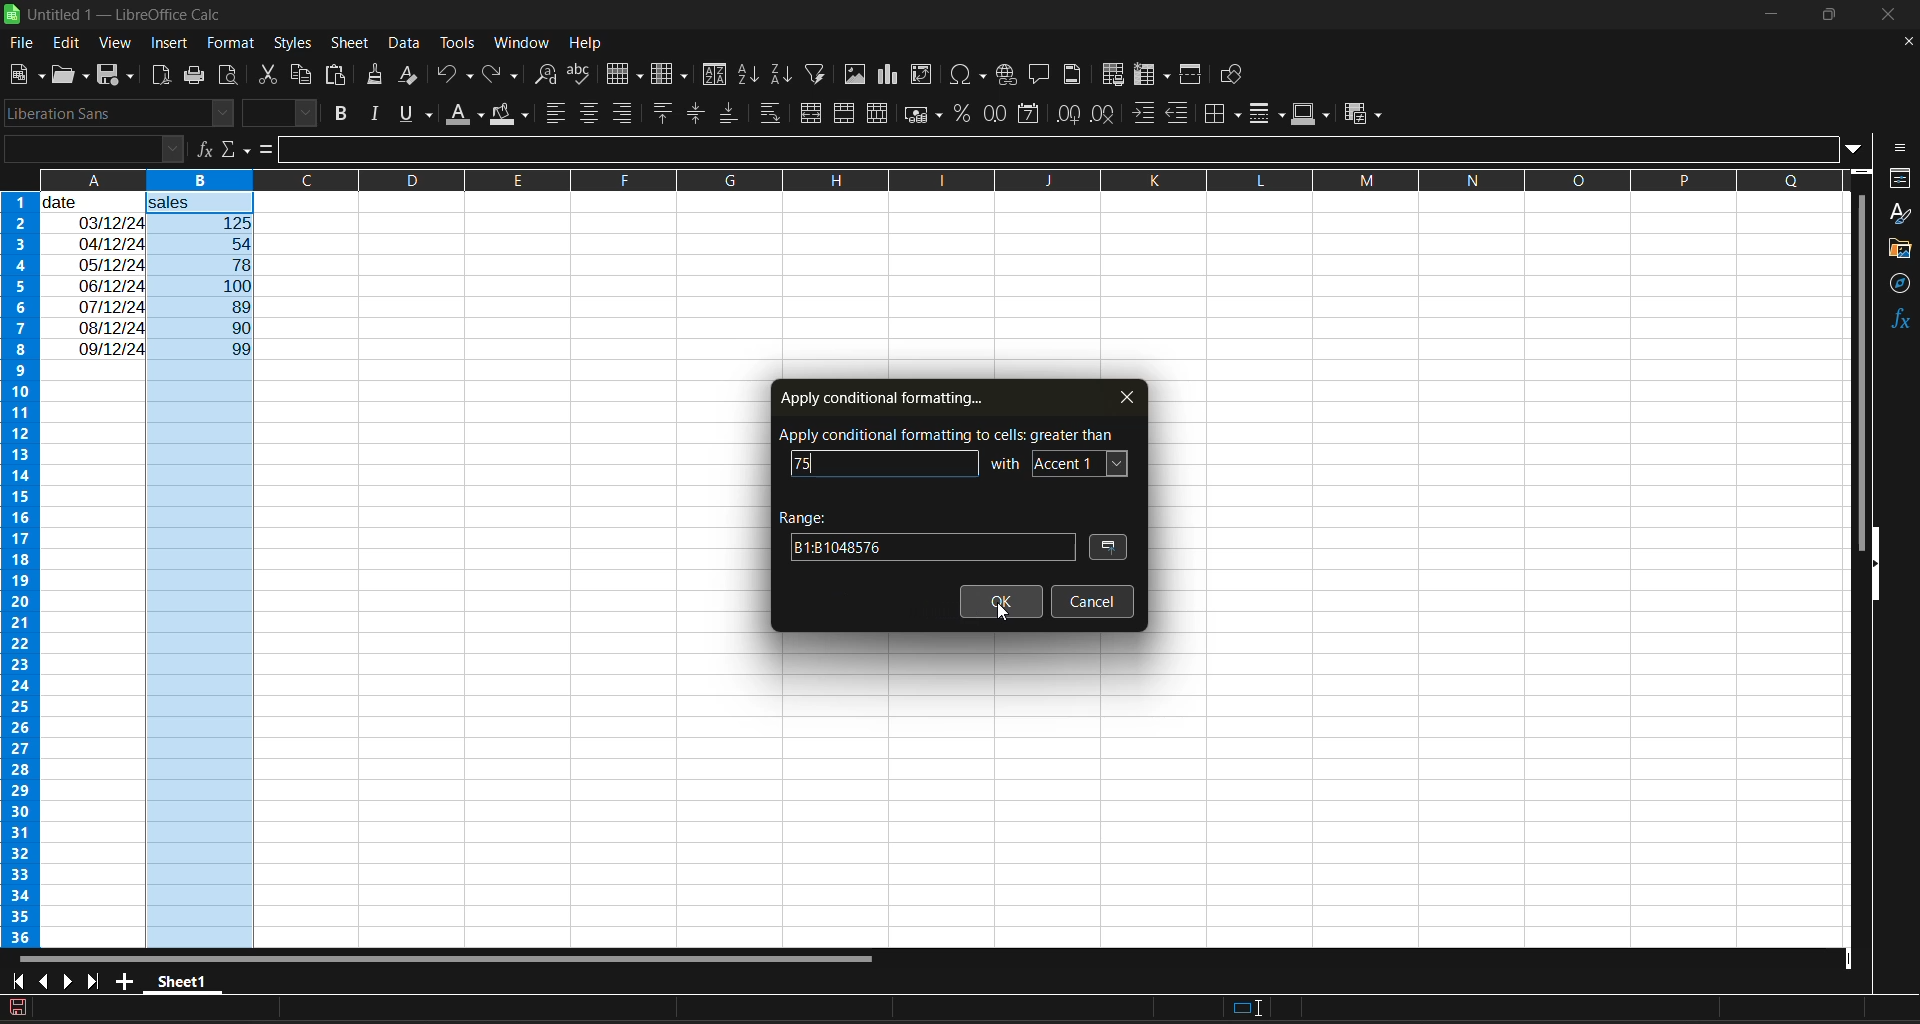 The height and width of the screenshot is (1024, 1920). Describe the element at coordinates (420, 114) in the screenshot. I see `underline` at that location.